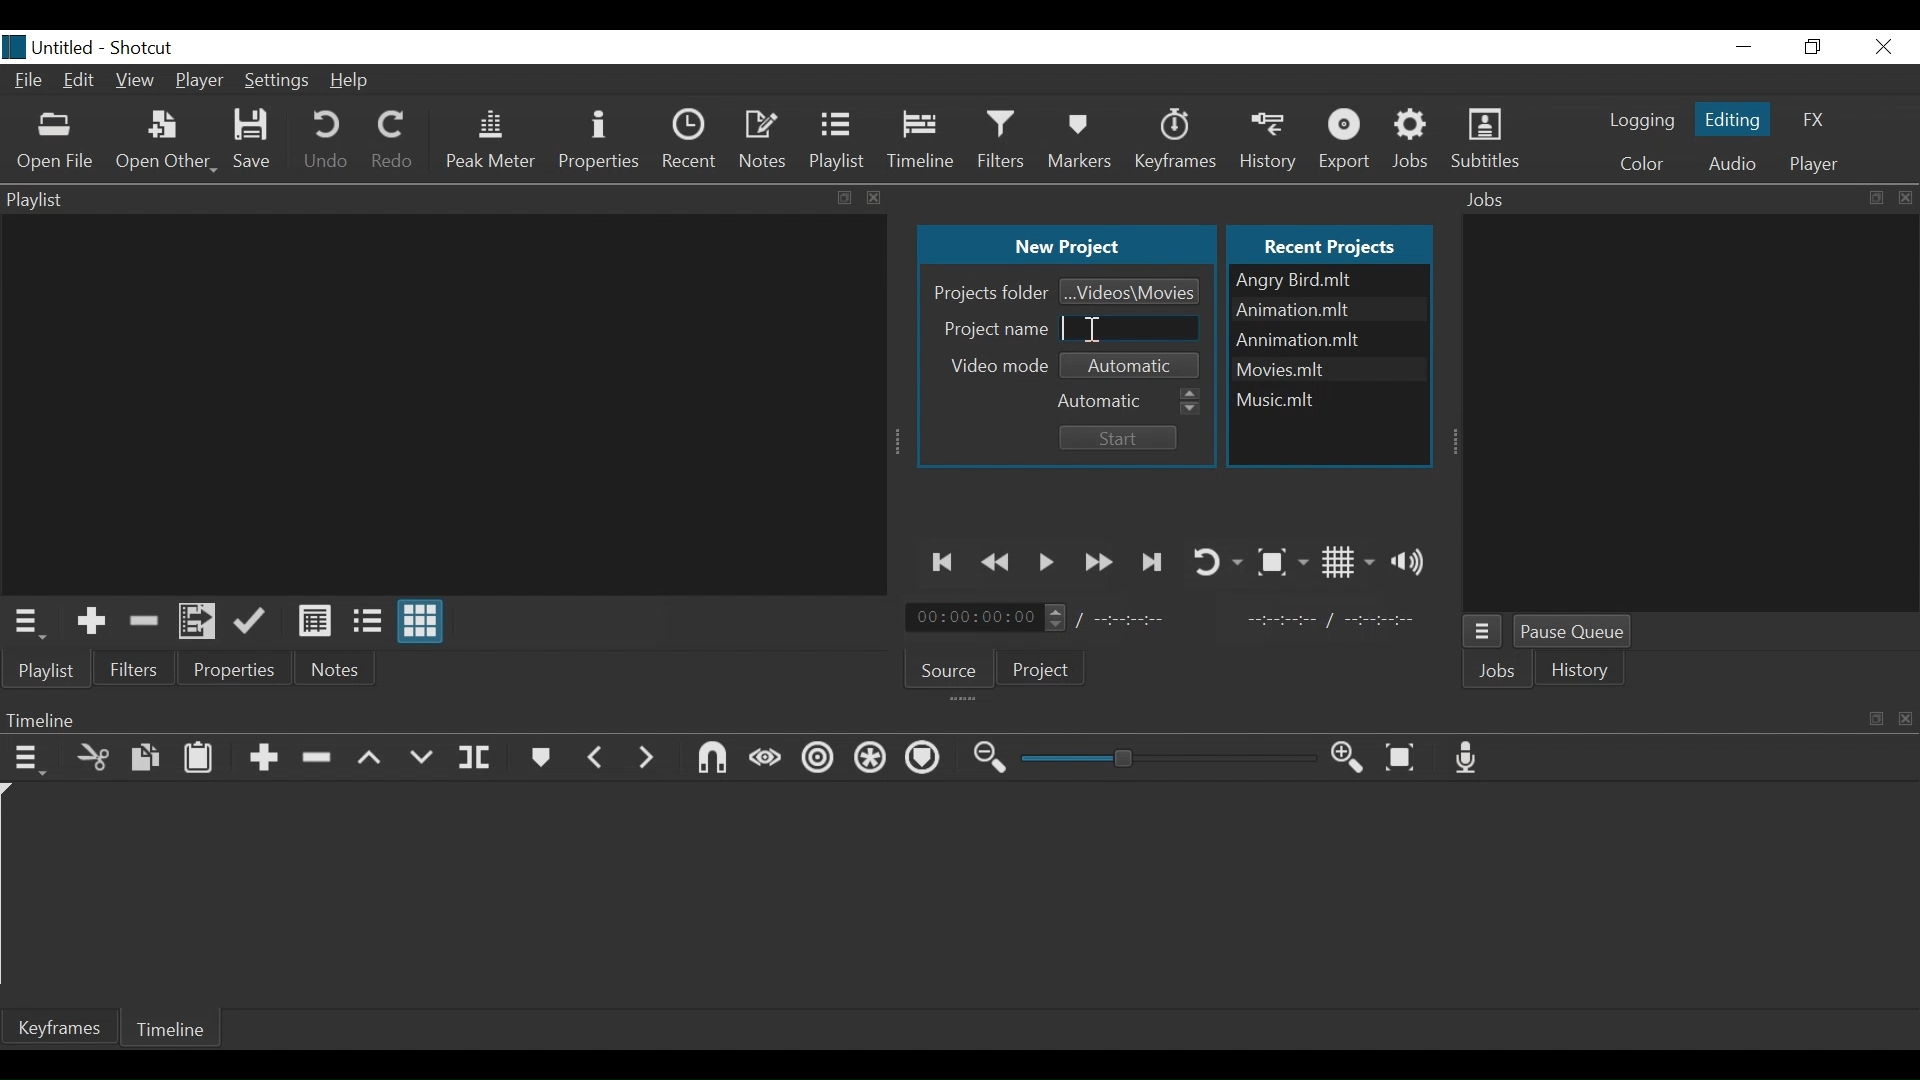  I want to click on History, so click(1271, 138).